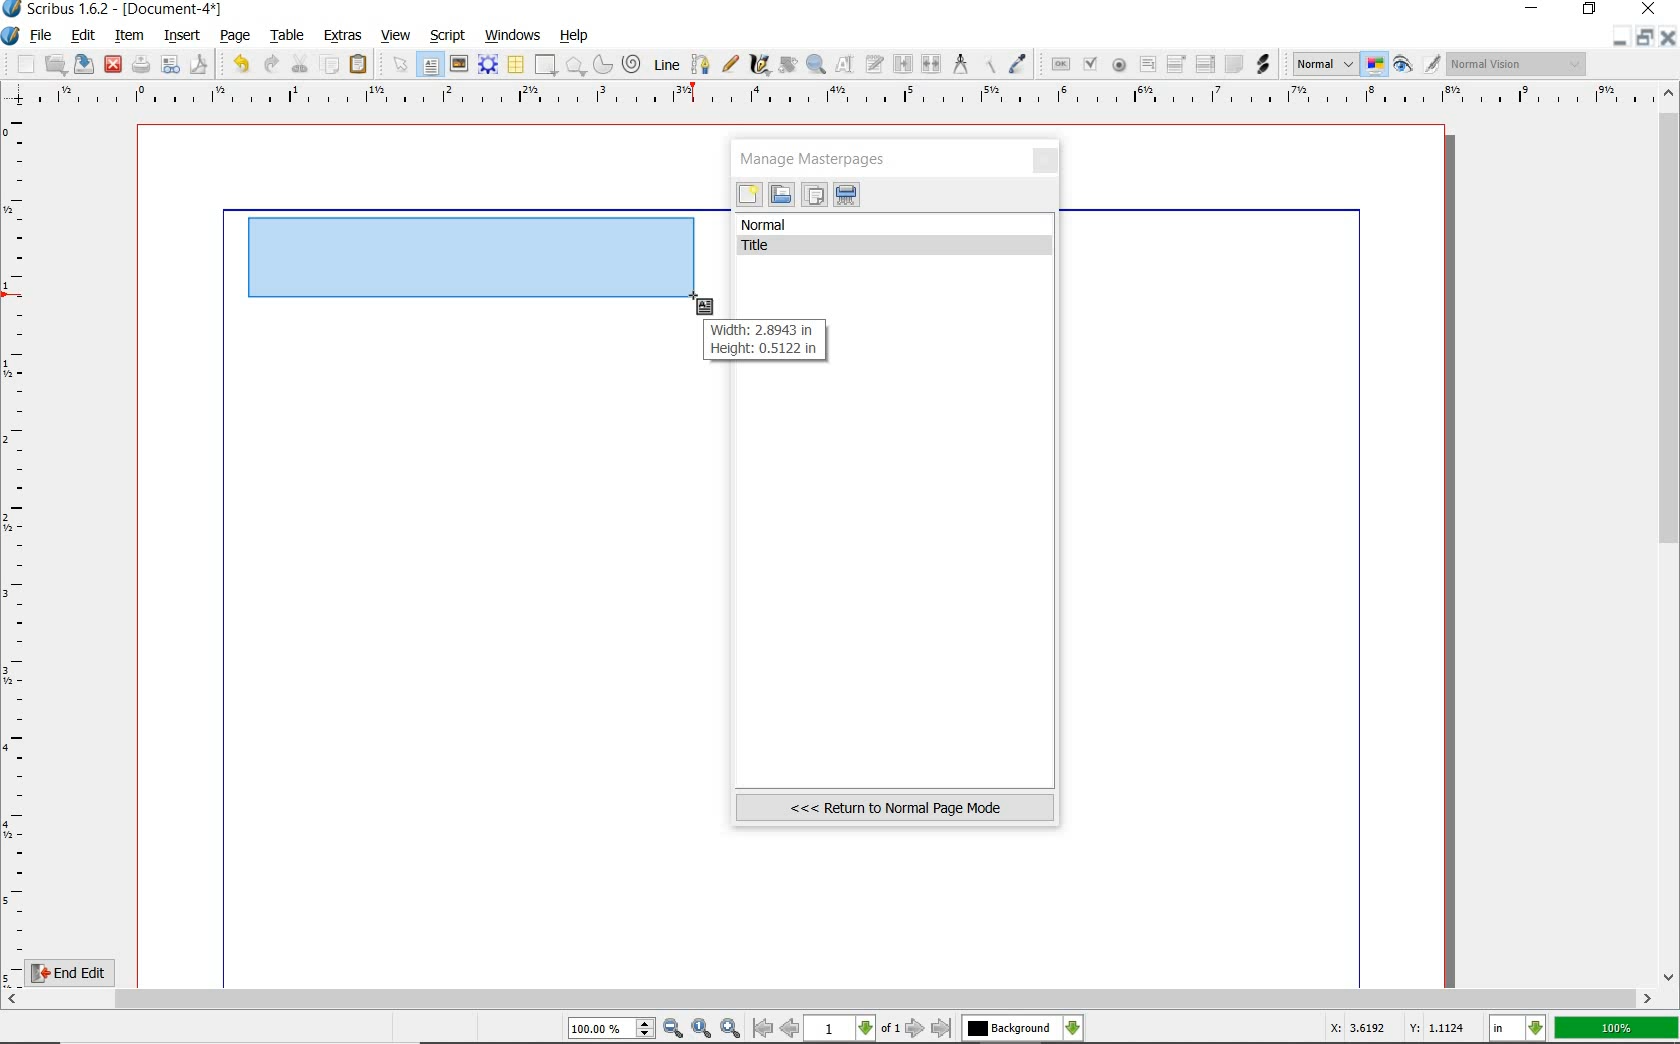  Describe the element at coordinates (1263, 63) in the screenshot. I see `link annotation` at that location.